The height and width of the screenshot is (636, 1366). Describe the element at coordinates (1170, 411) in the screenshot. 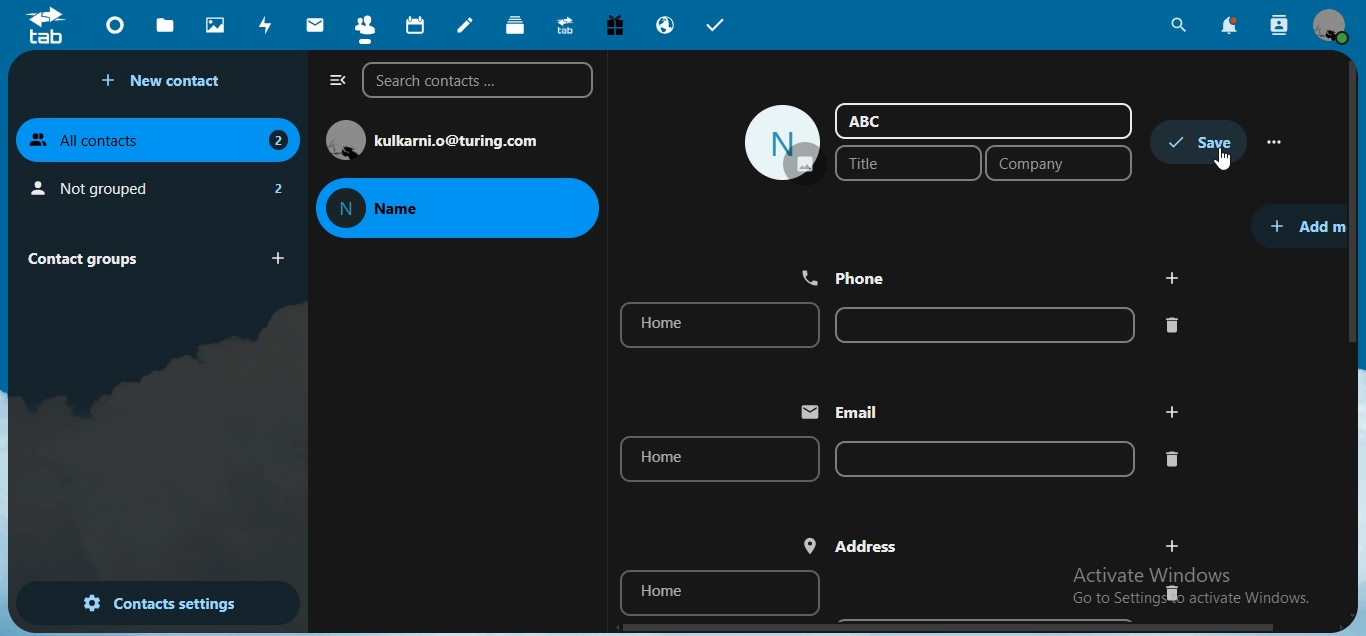

I see `add` at that location.